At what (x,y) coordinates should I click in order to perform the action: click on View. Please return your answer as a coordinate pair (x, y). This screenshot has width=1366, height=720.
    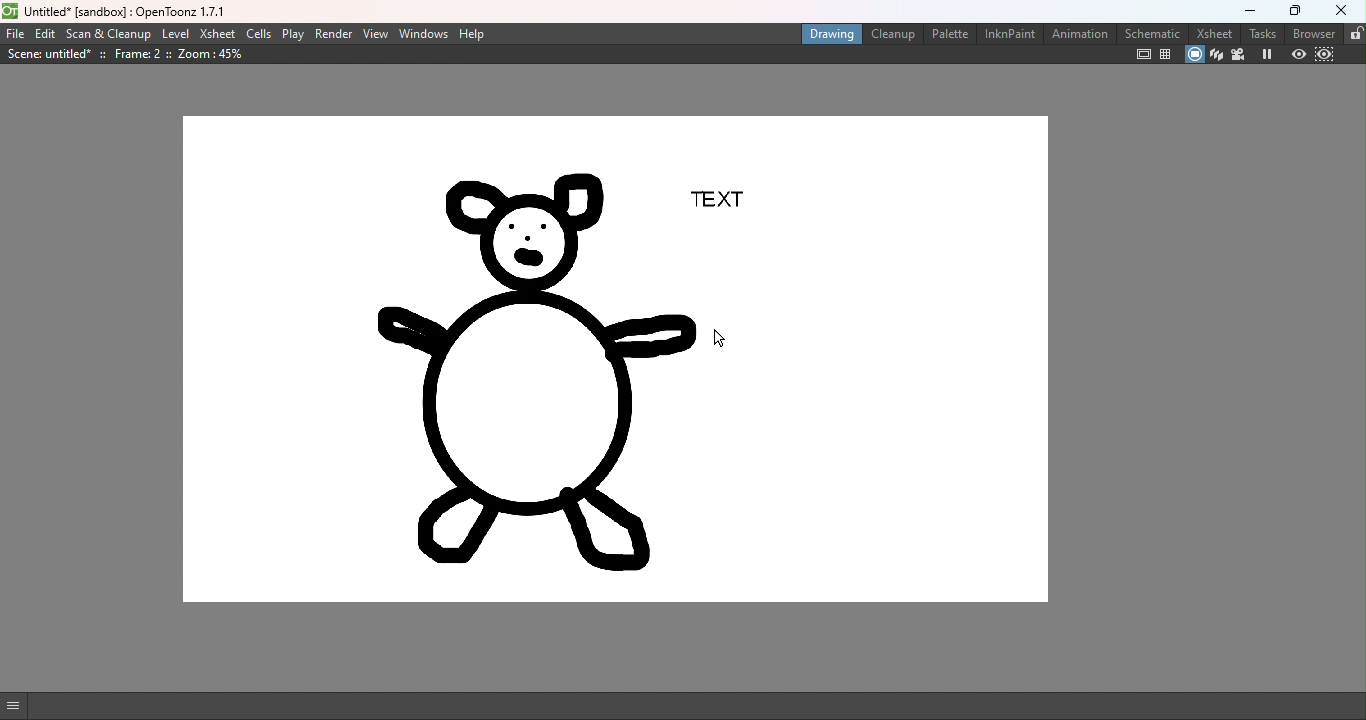
    Looking at the image, I should click on (376, 35).